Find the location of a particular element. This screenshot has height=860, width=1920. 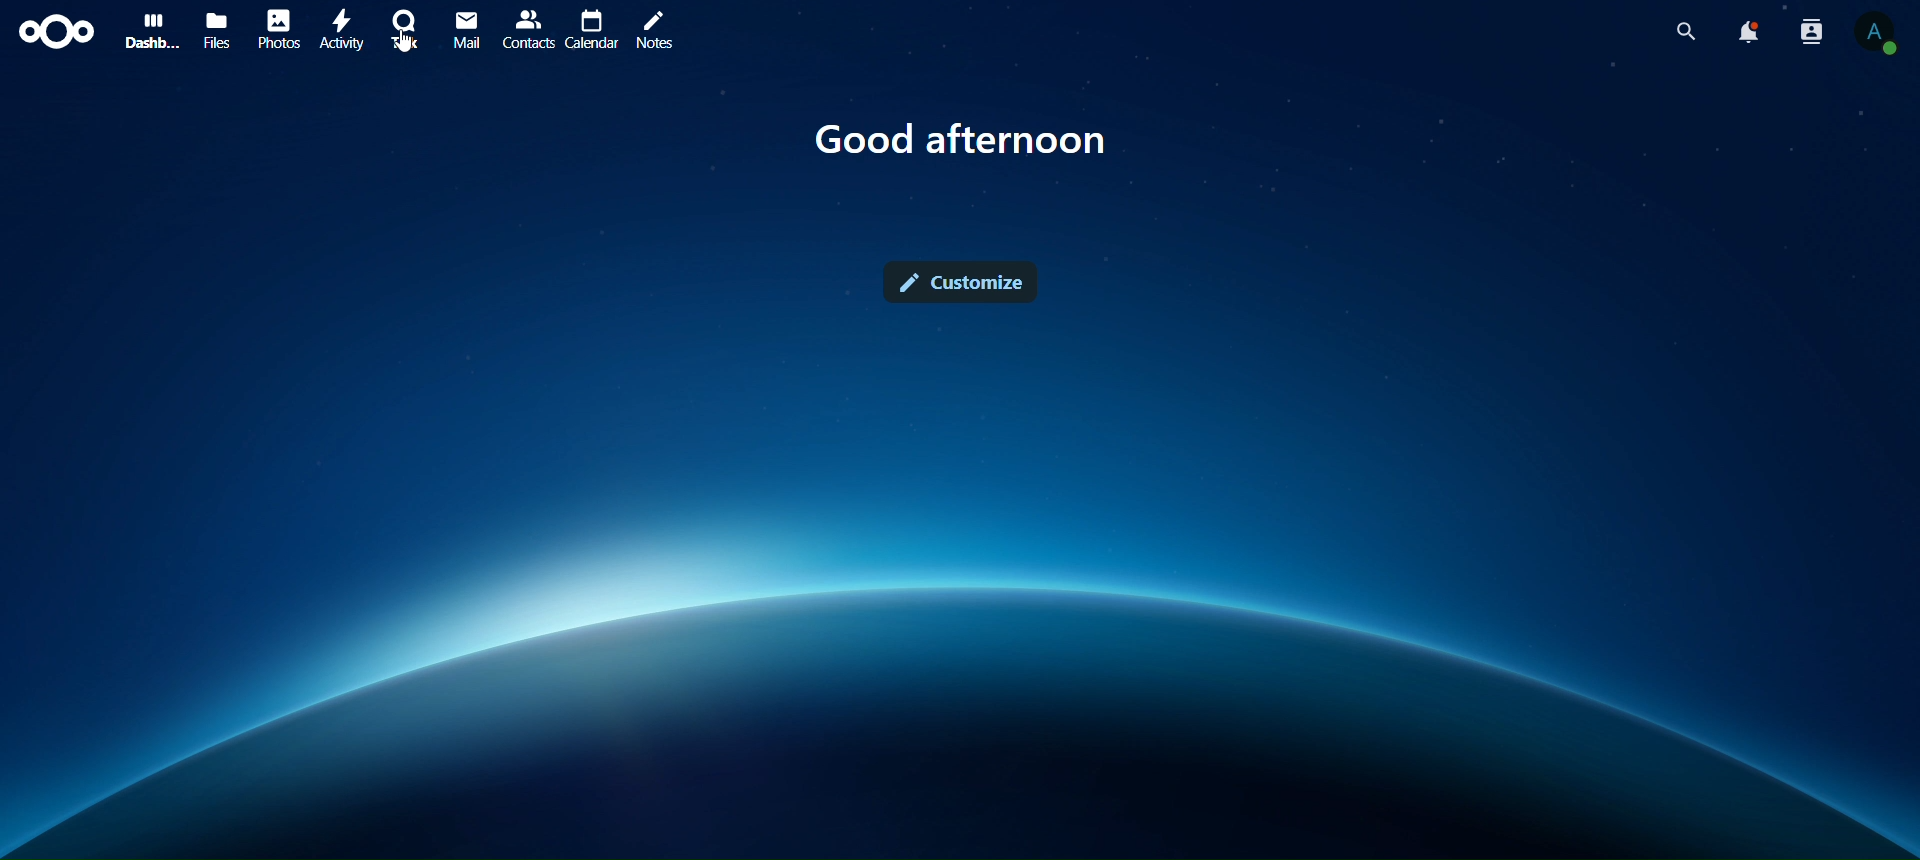

search notifications is located at coordinates (1811, 33).